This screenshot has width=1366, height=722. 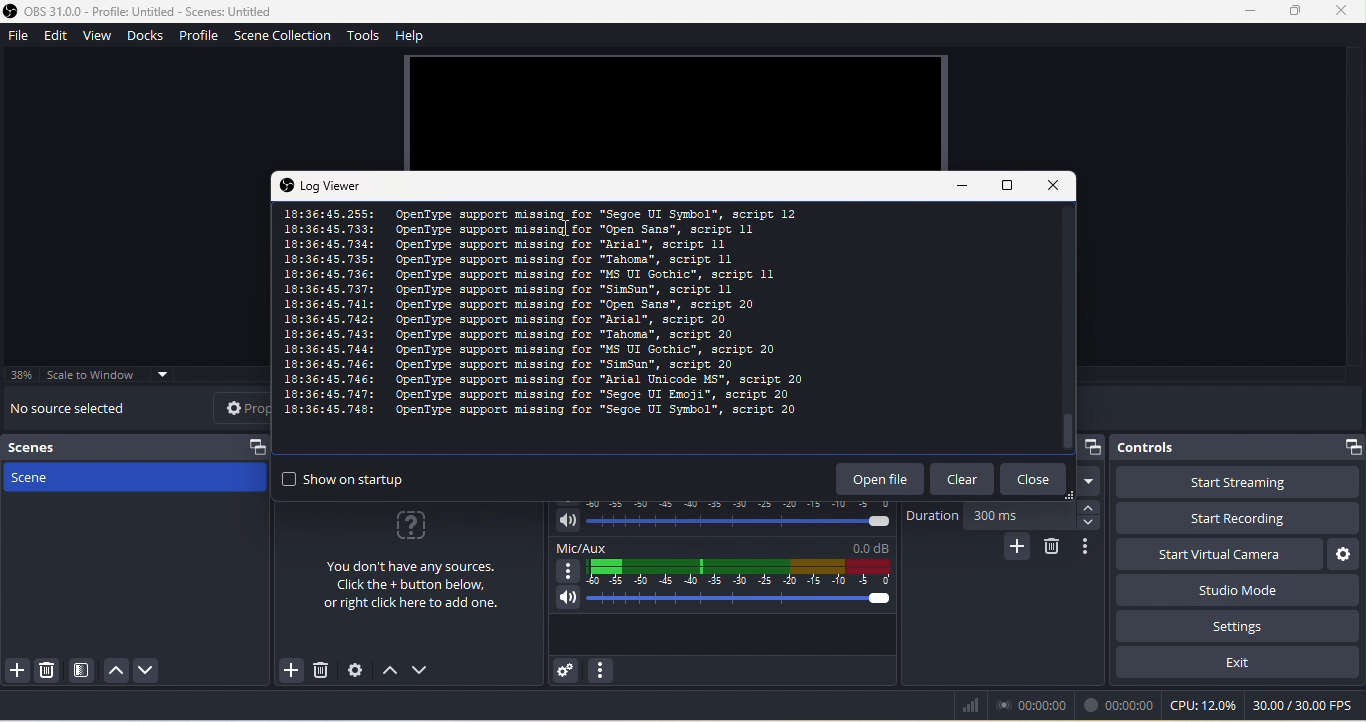 What do you see at coordinates (116, 668) in the screenshot?
I see `up` at bounding box center [116, 668].